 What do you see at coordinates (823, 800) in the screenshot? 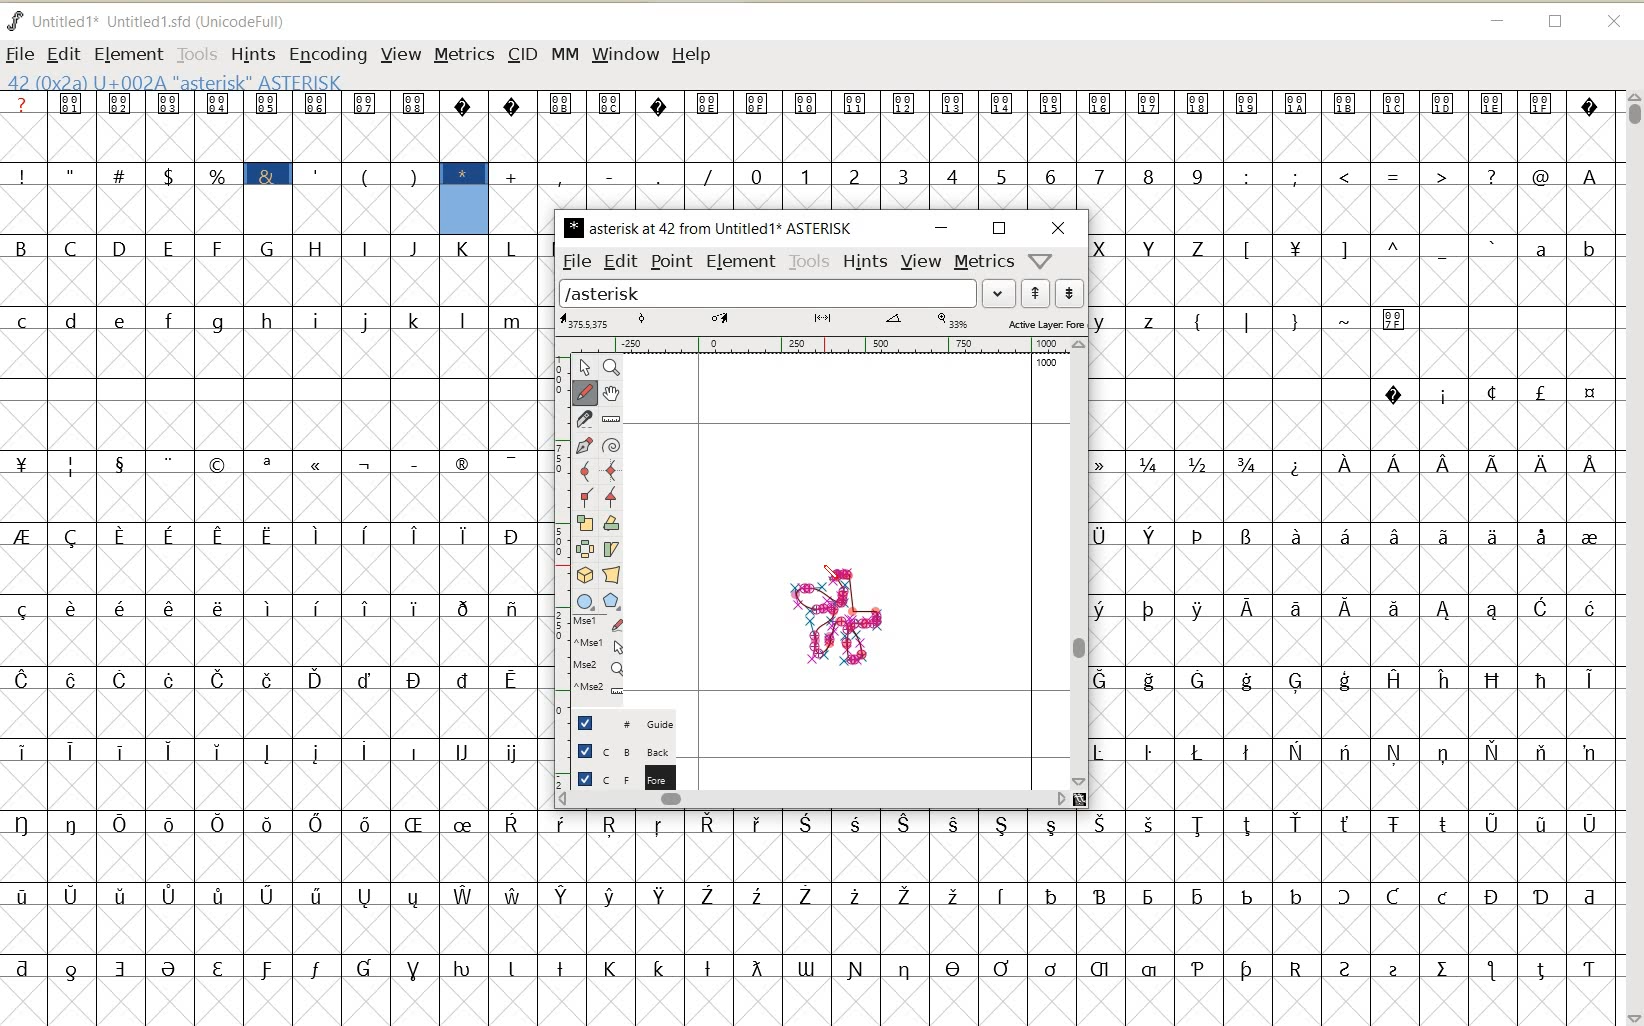
I see `SCROLLBAR` at bounding box center [823, 800].